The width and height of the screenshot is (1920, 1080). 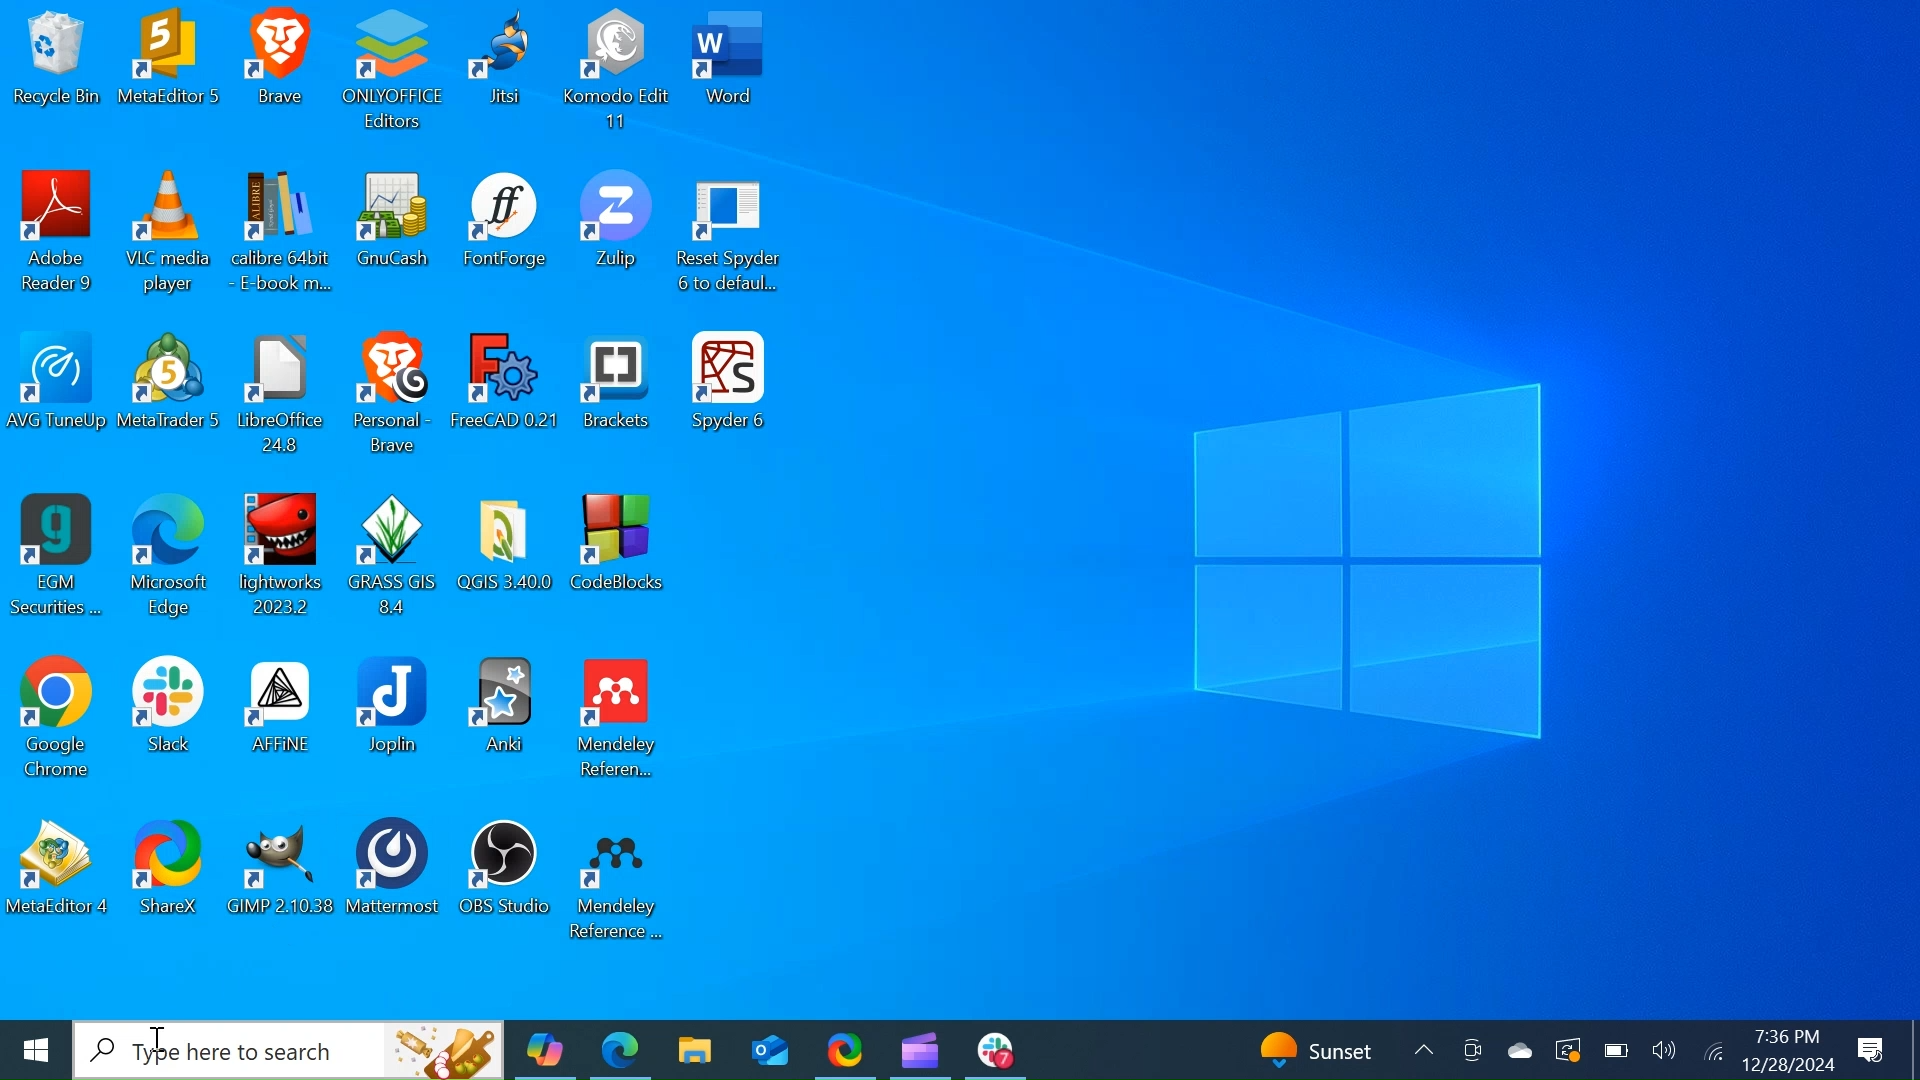 What do you see at coordinates (729, 239) in the screenshot?
I see `Reset Spyder to default Desktop Icon` at bounding box center [729, 239].